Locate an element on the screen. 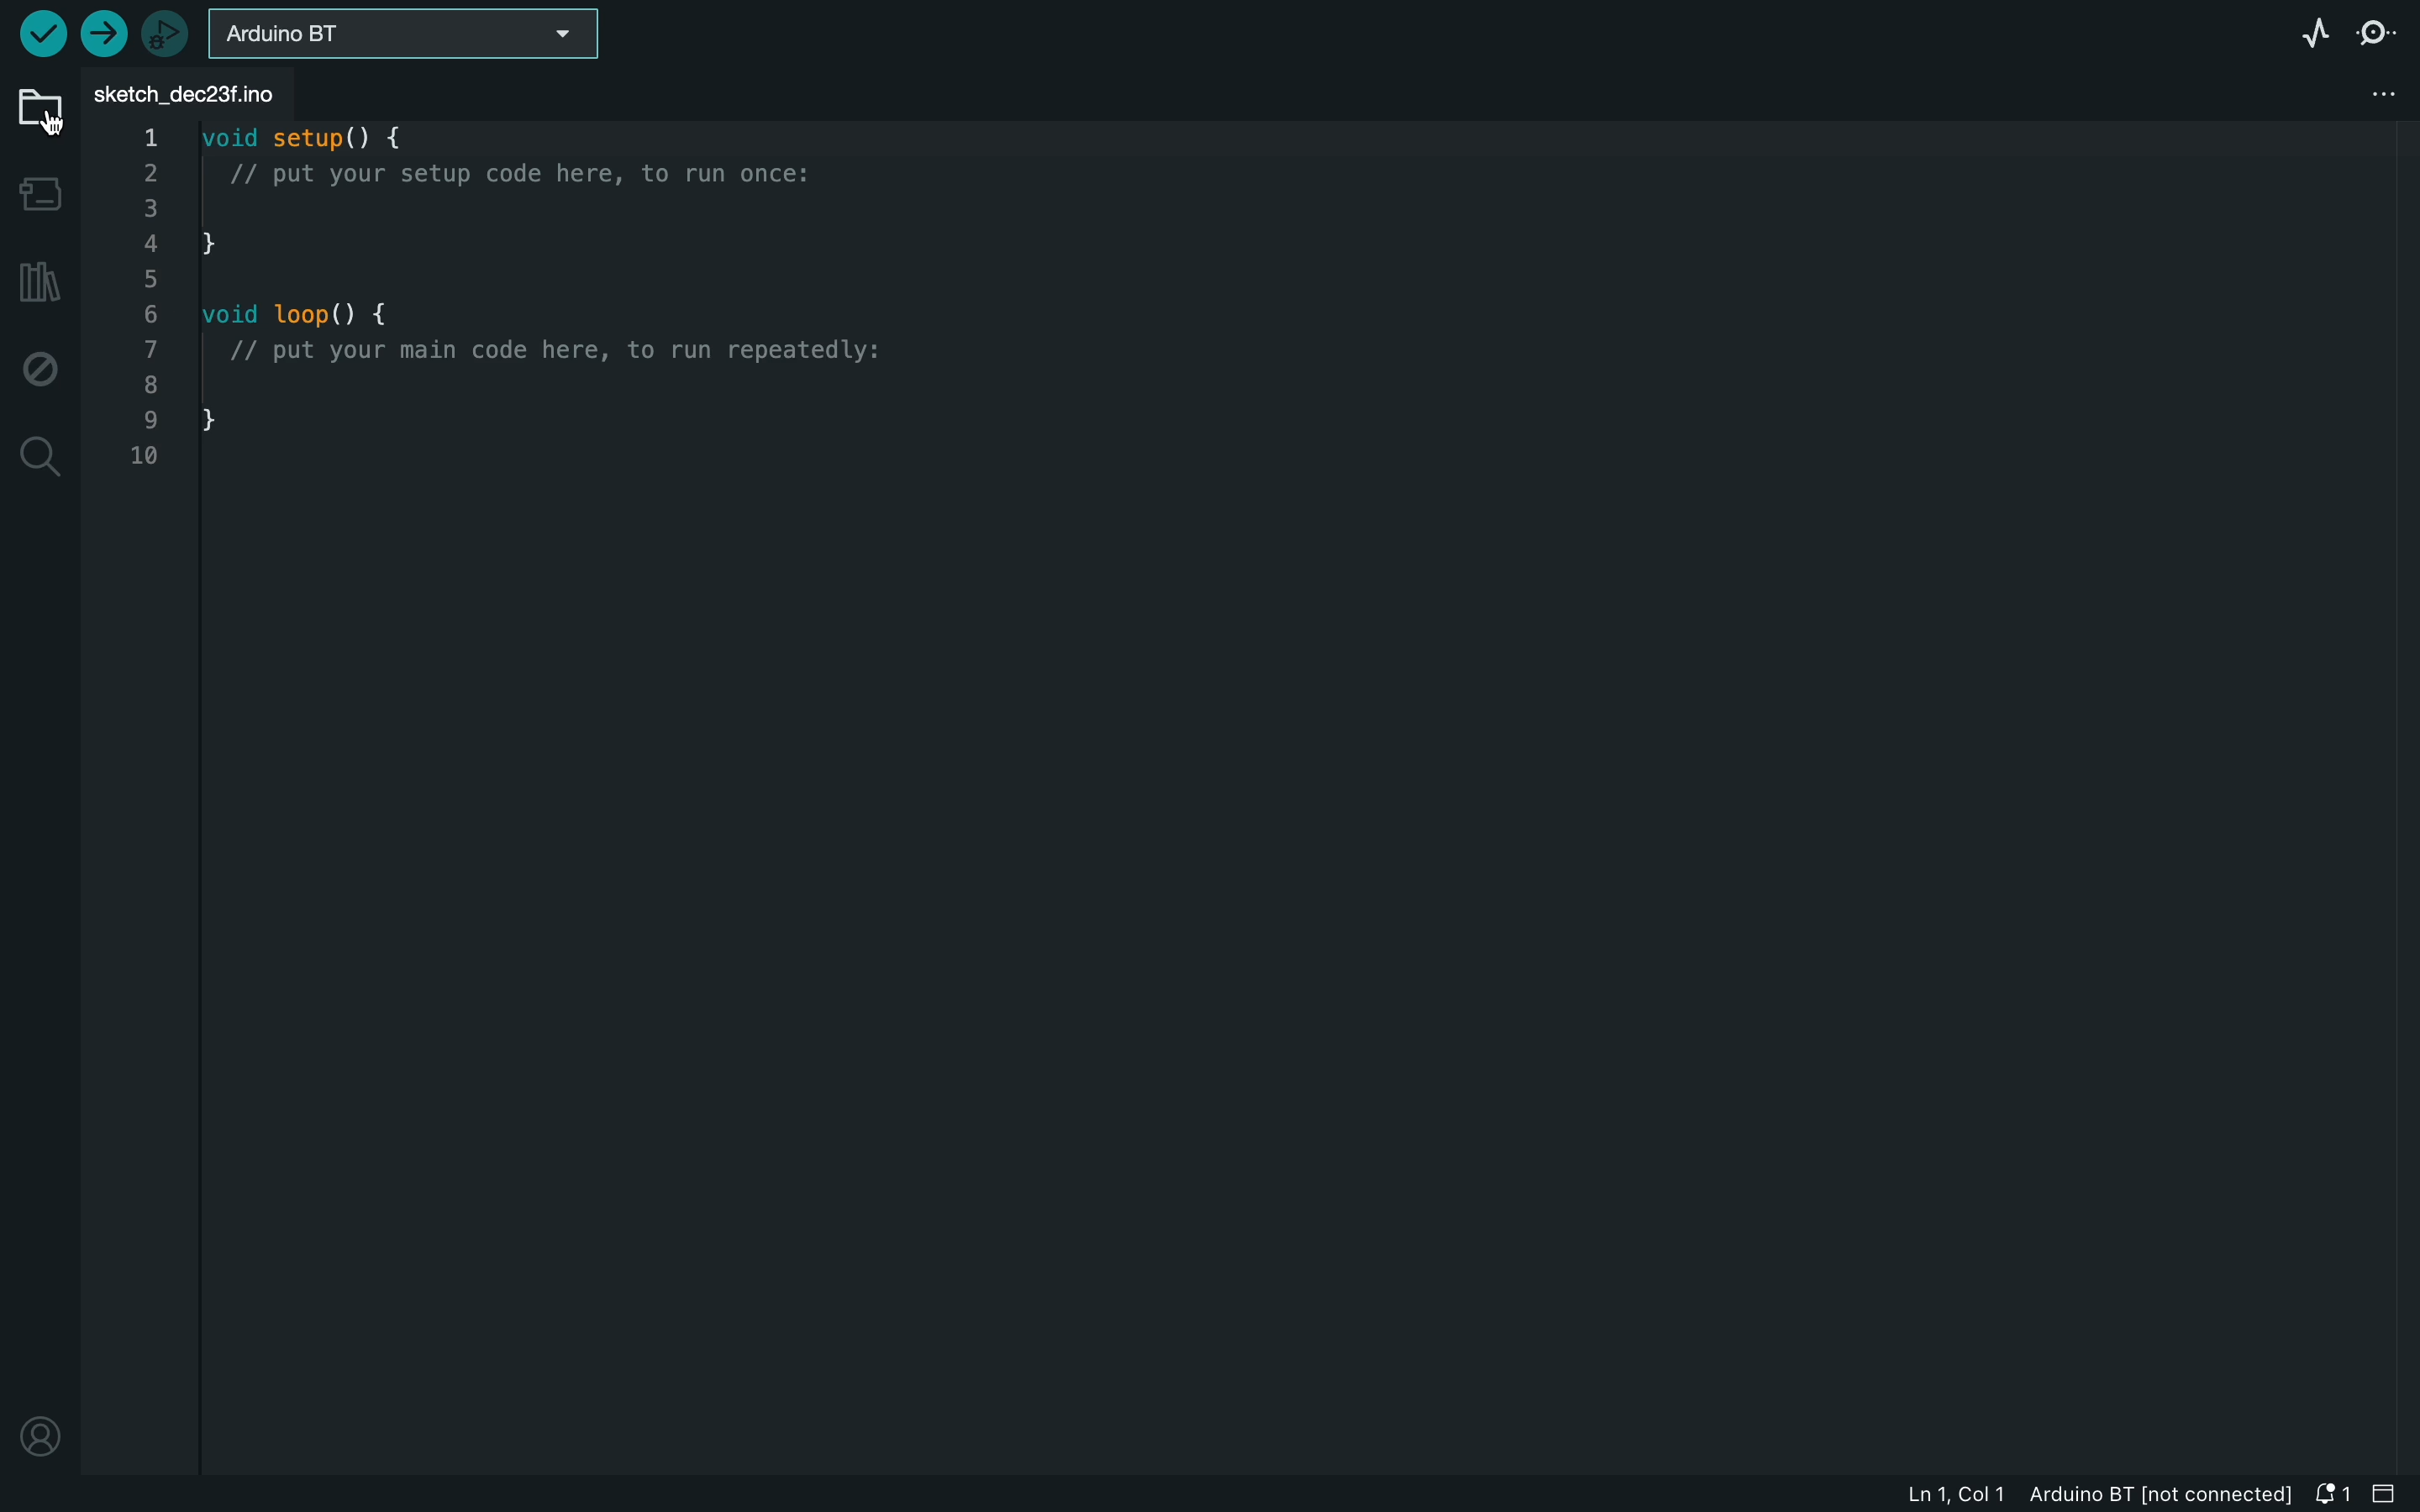  profile is located at coordinates (38, 1433).